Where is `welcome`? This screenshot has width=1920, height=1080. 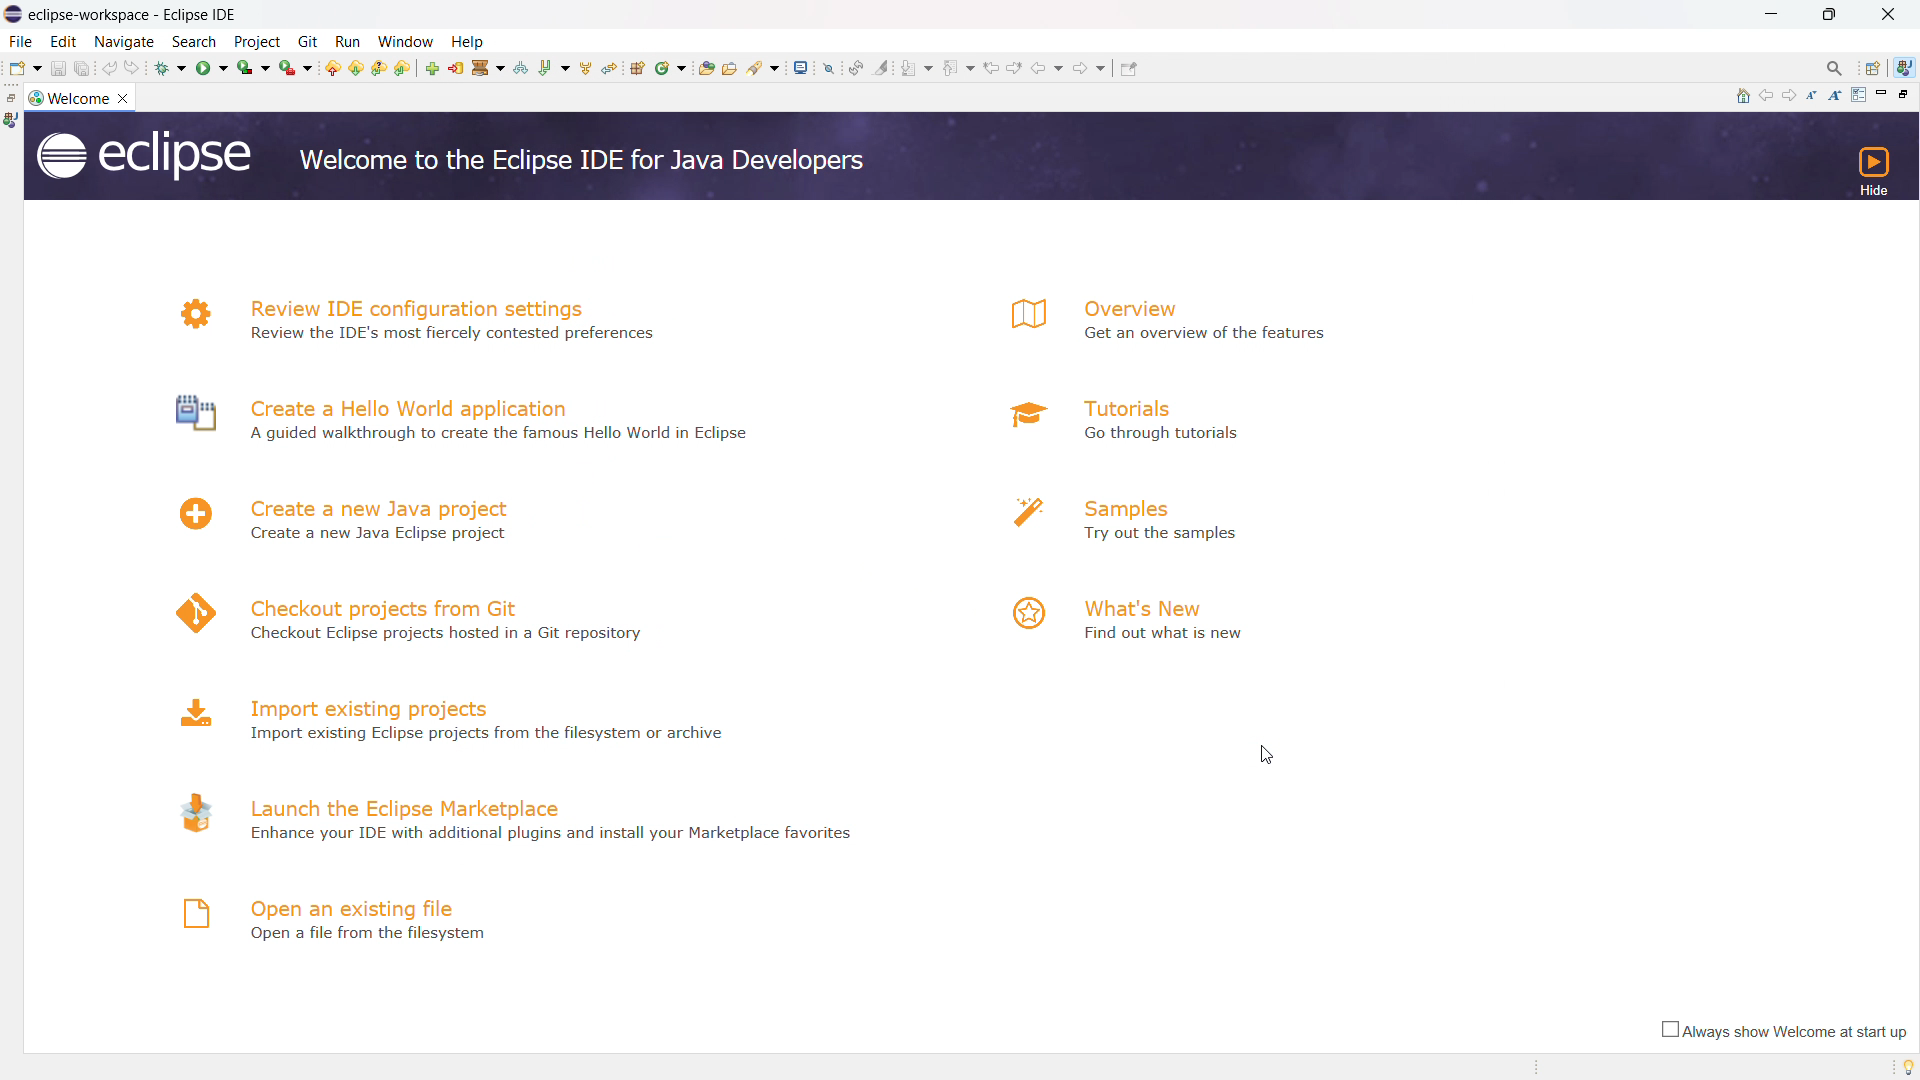
welcome is located at coordinates (79, 98).